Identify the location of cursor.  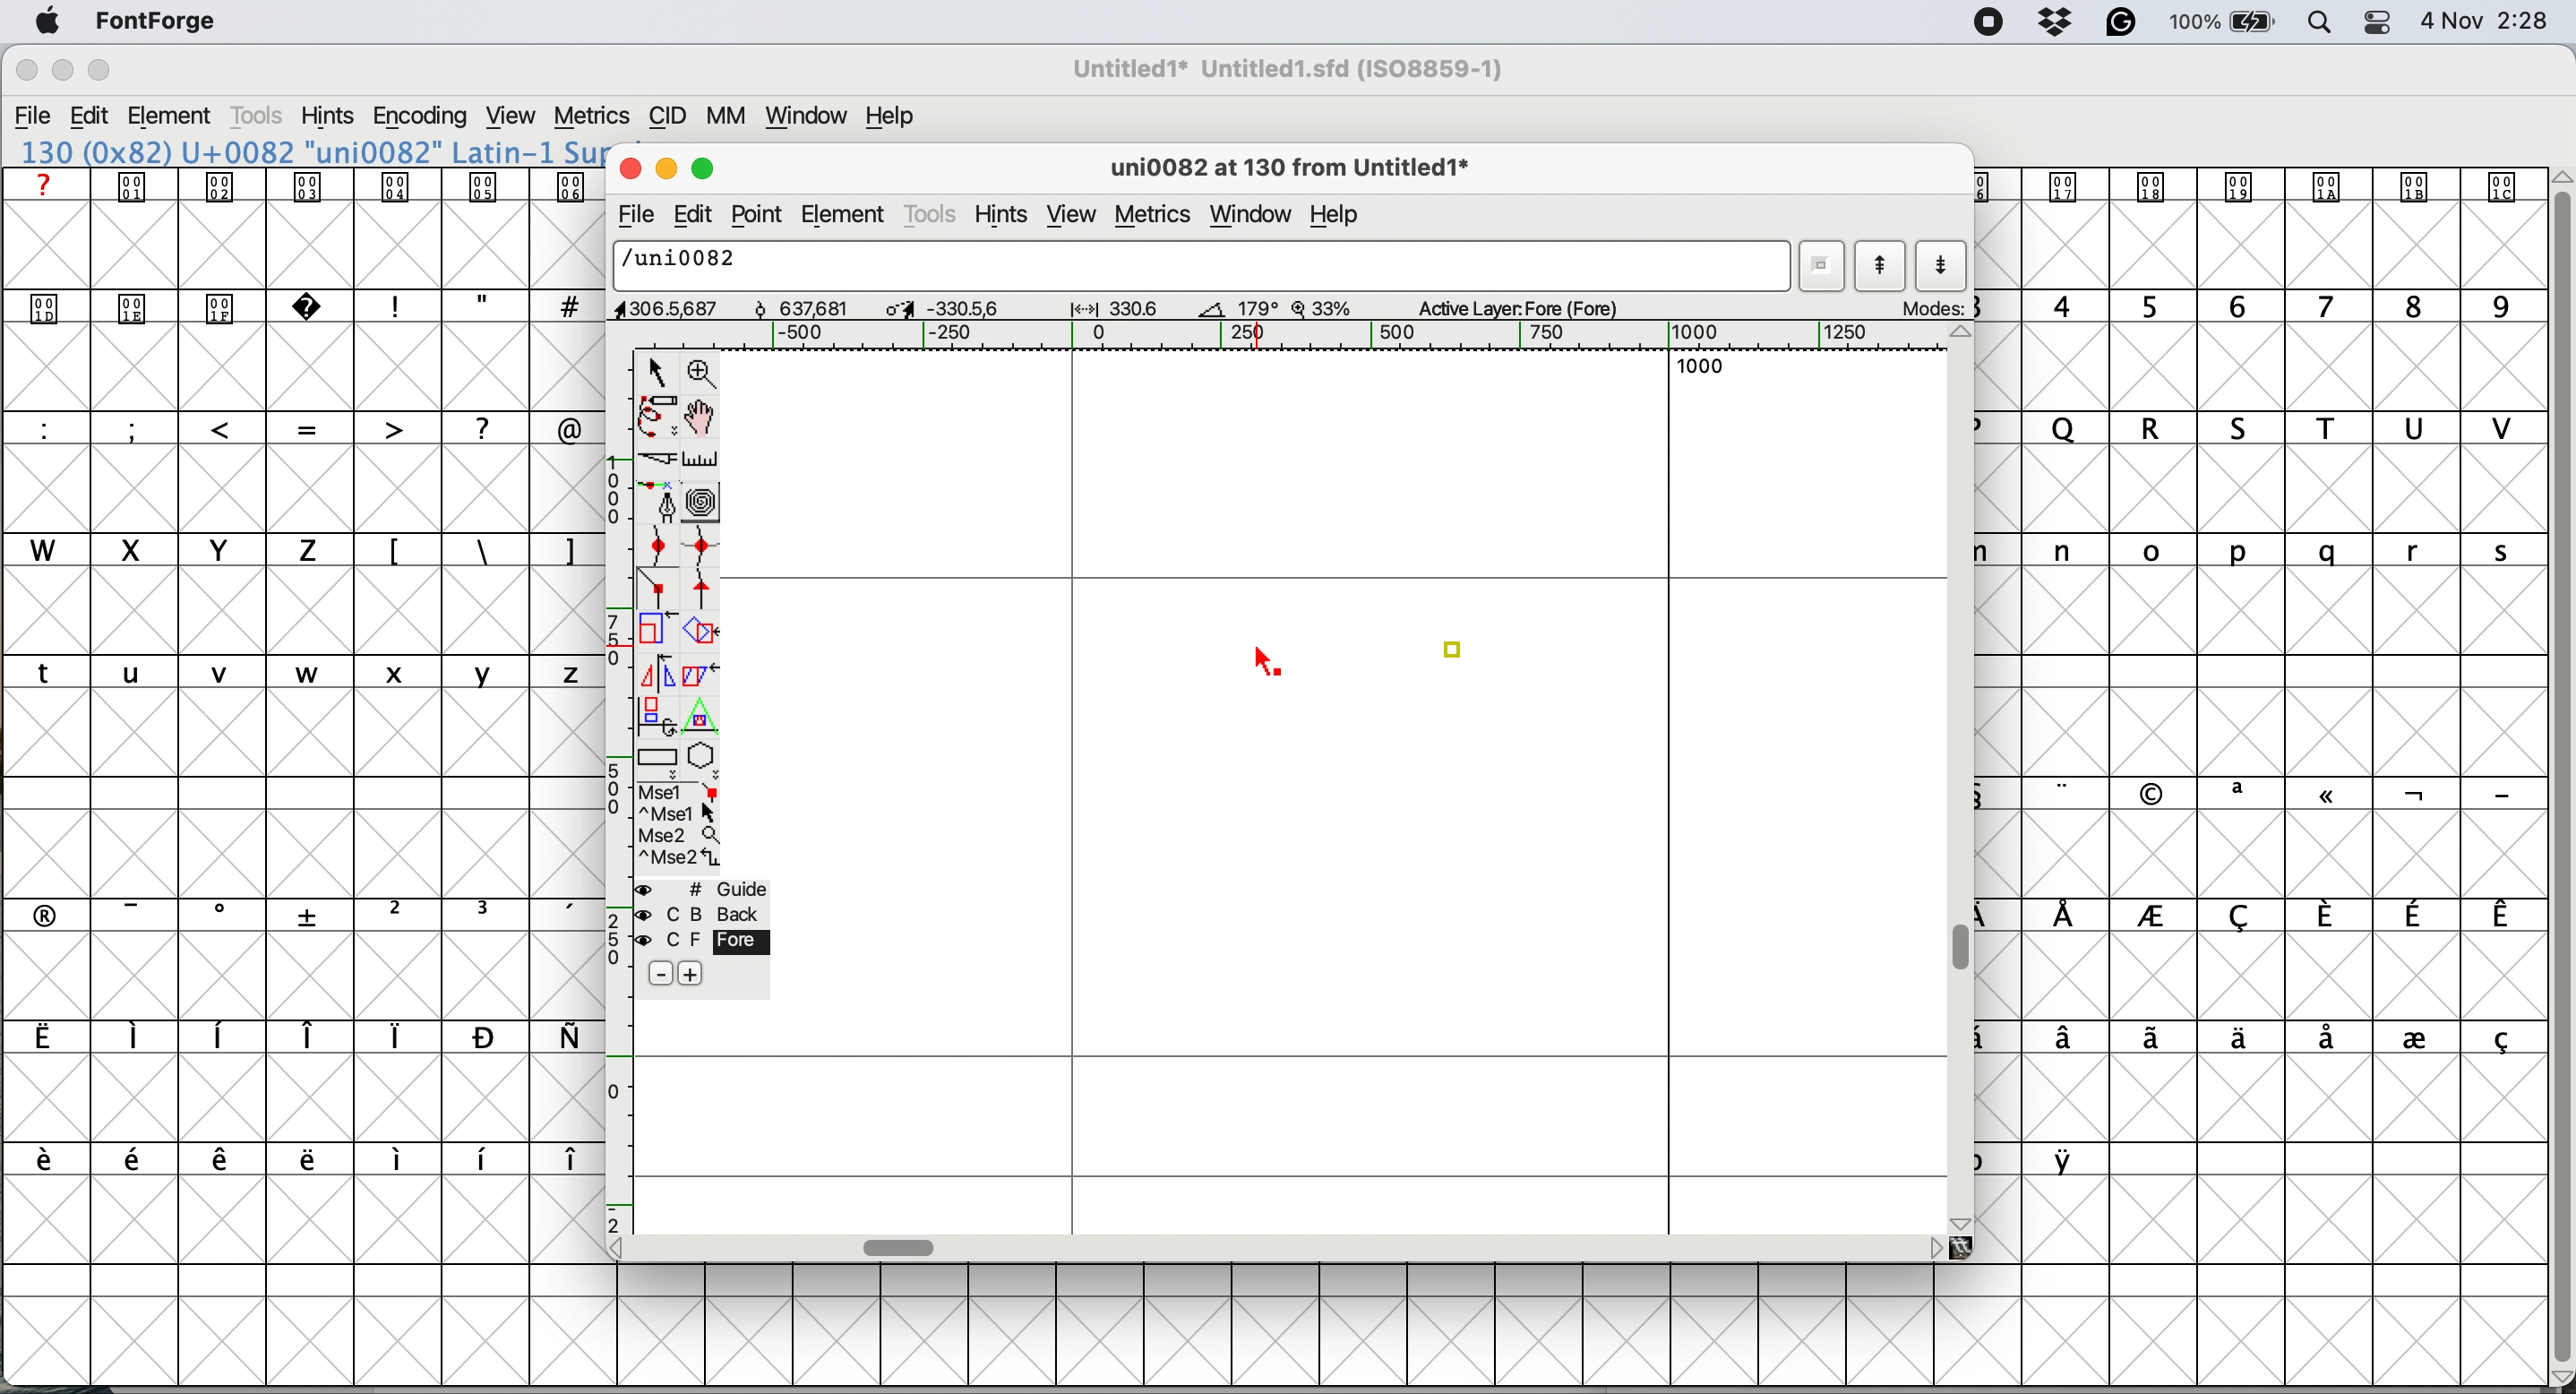
(1267, 658).